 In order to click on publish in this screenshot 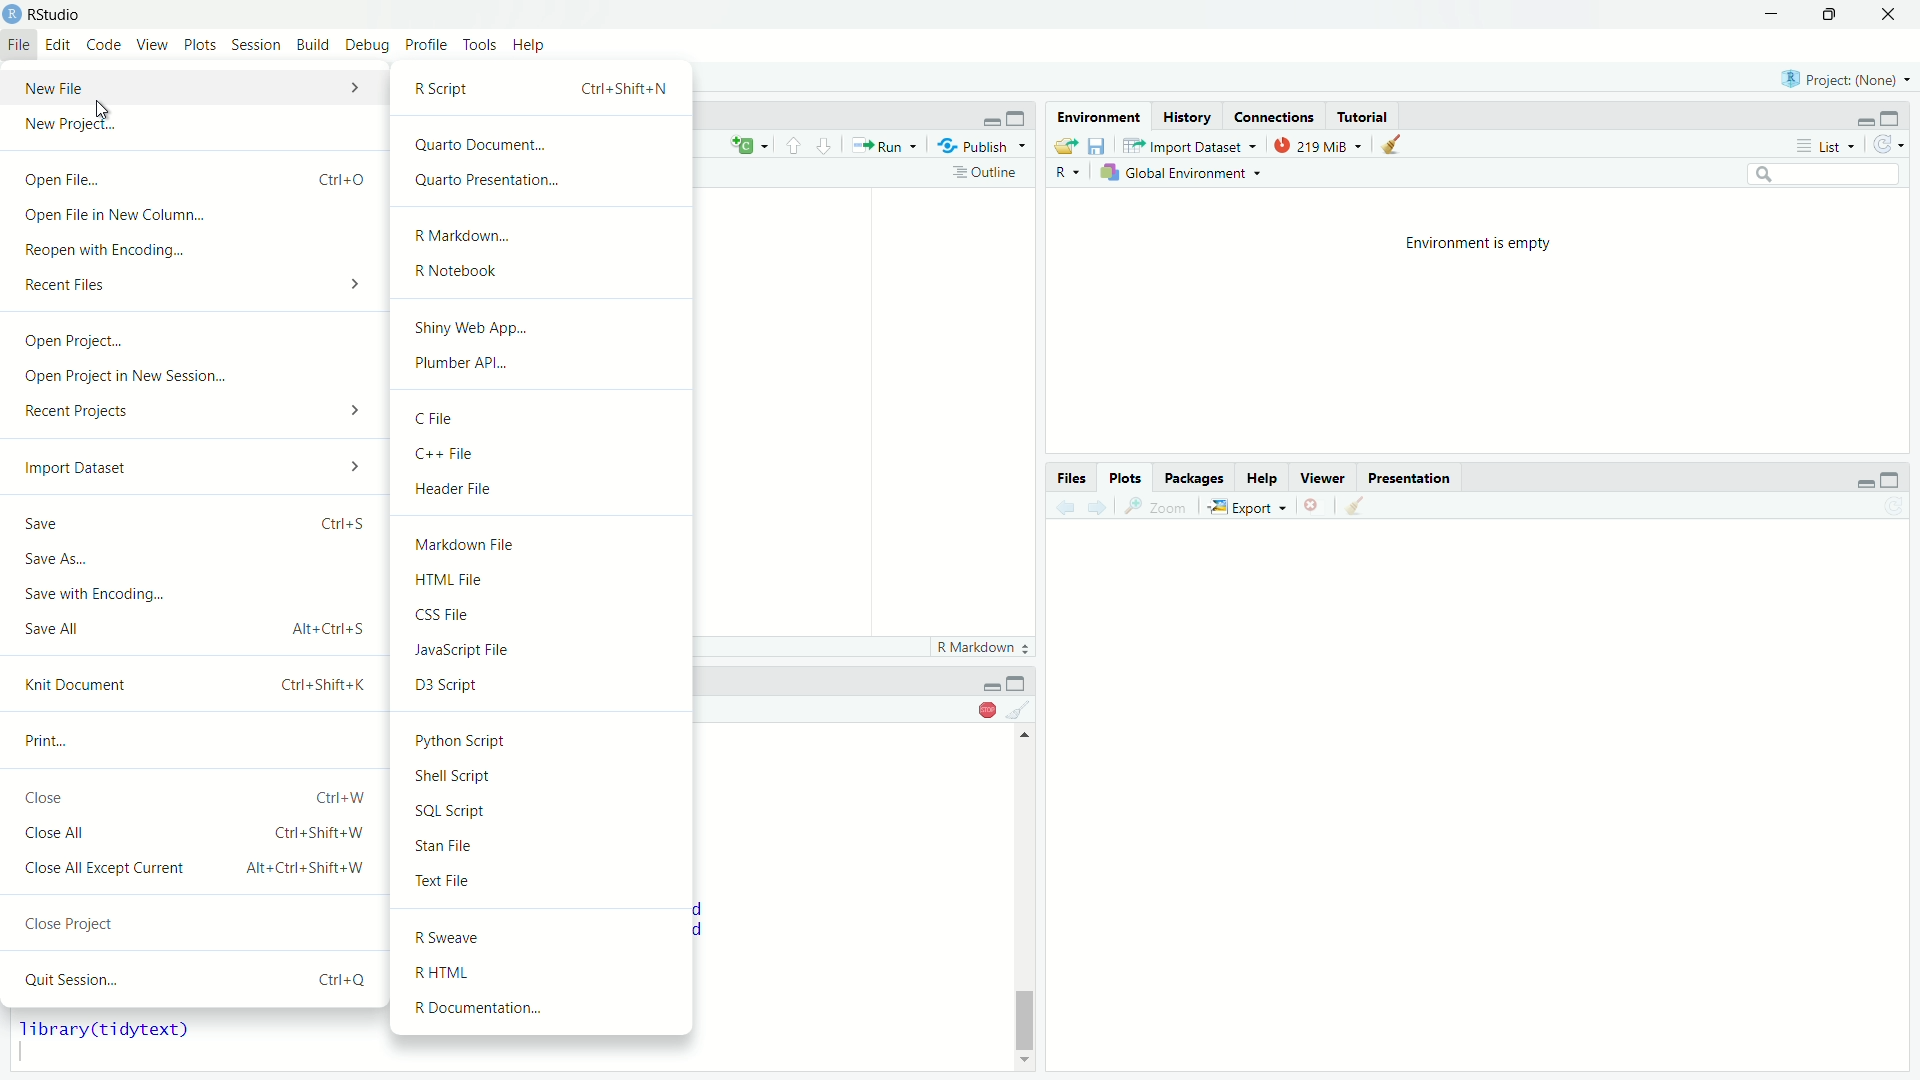, I will do `click(982, 147)`.